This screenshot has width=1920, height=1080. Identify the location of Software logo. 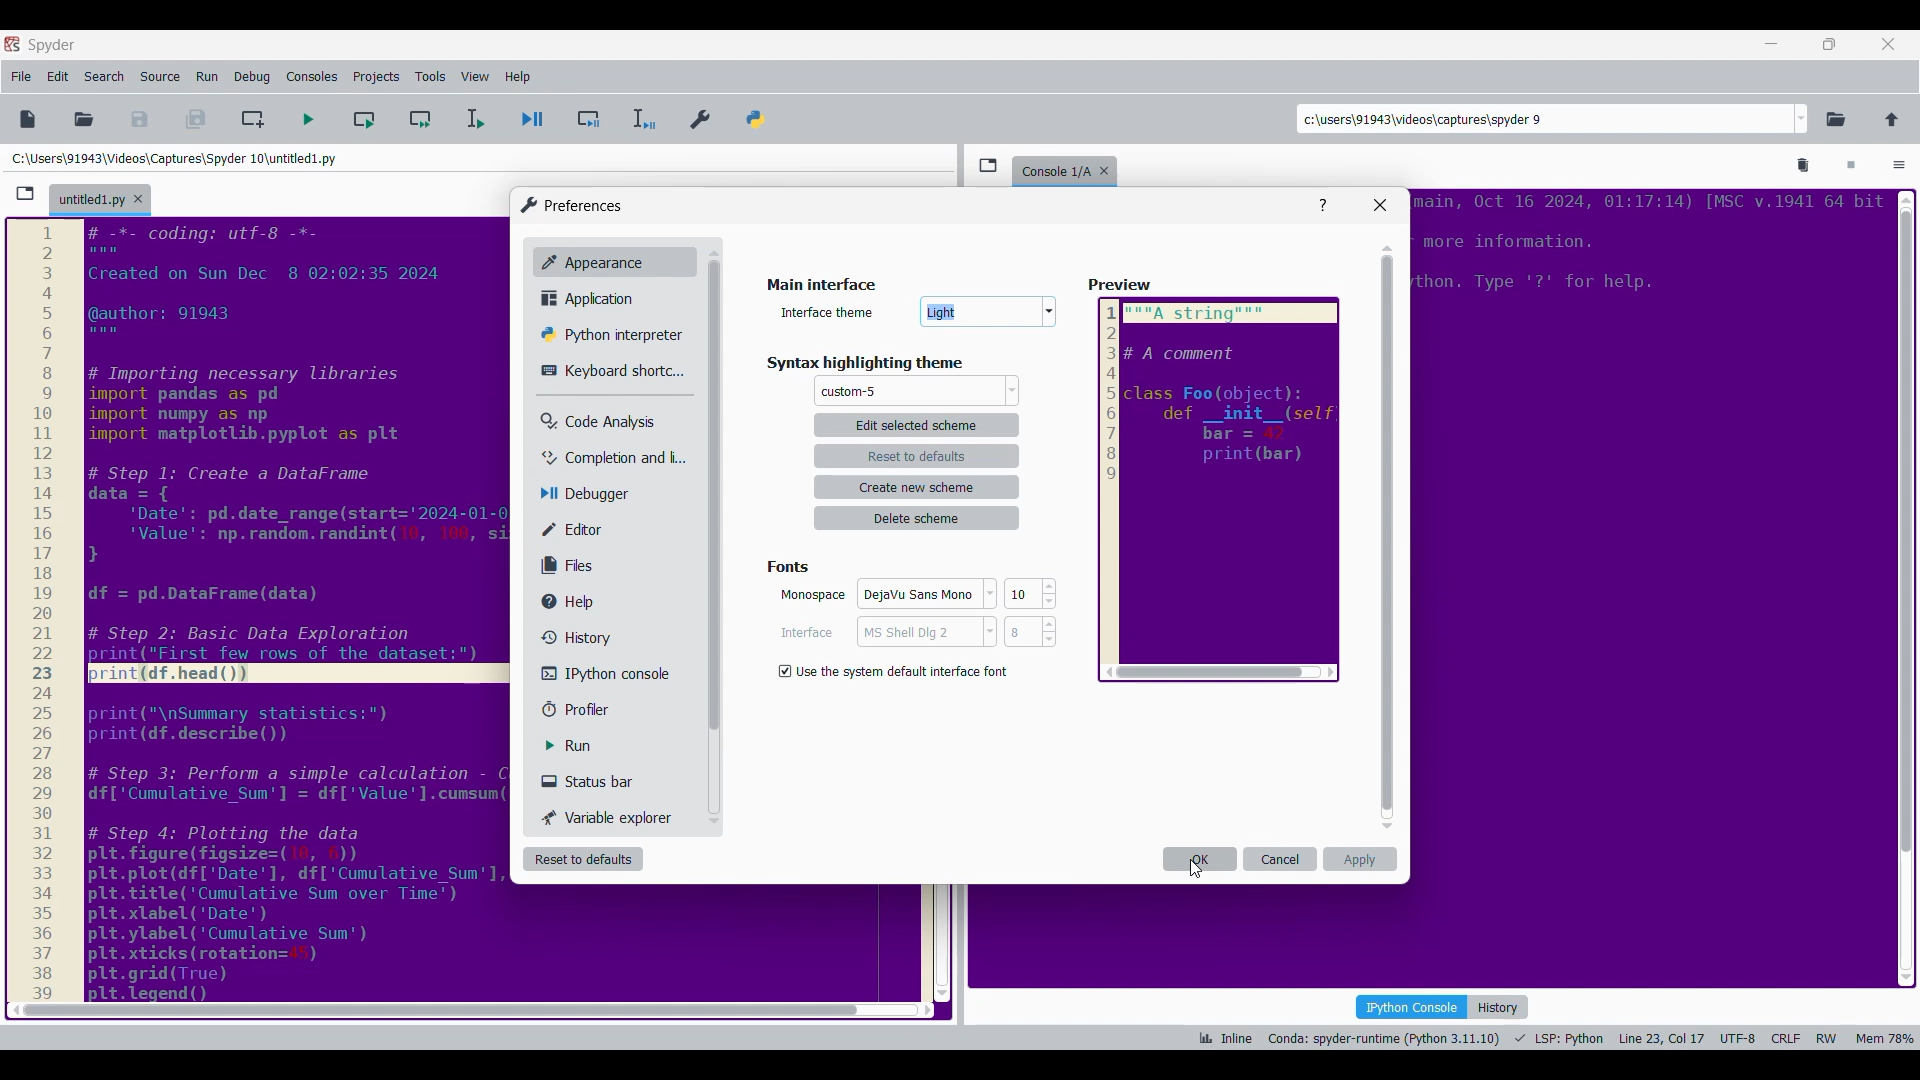
(12, 43).